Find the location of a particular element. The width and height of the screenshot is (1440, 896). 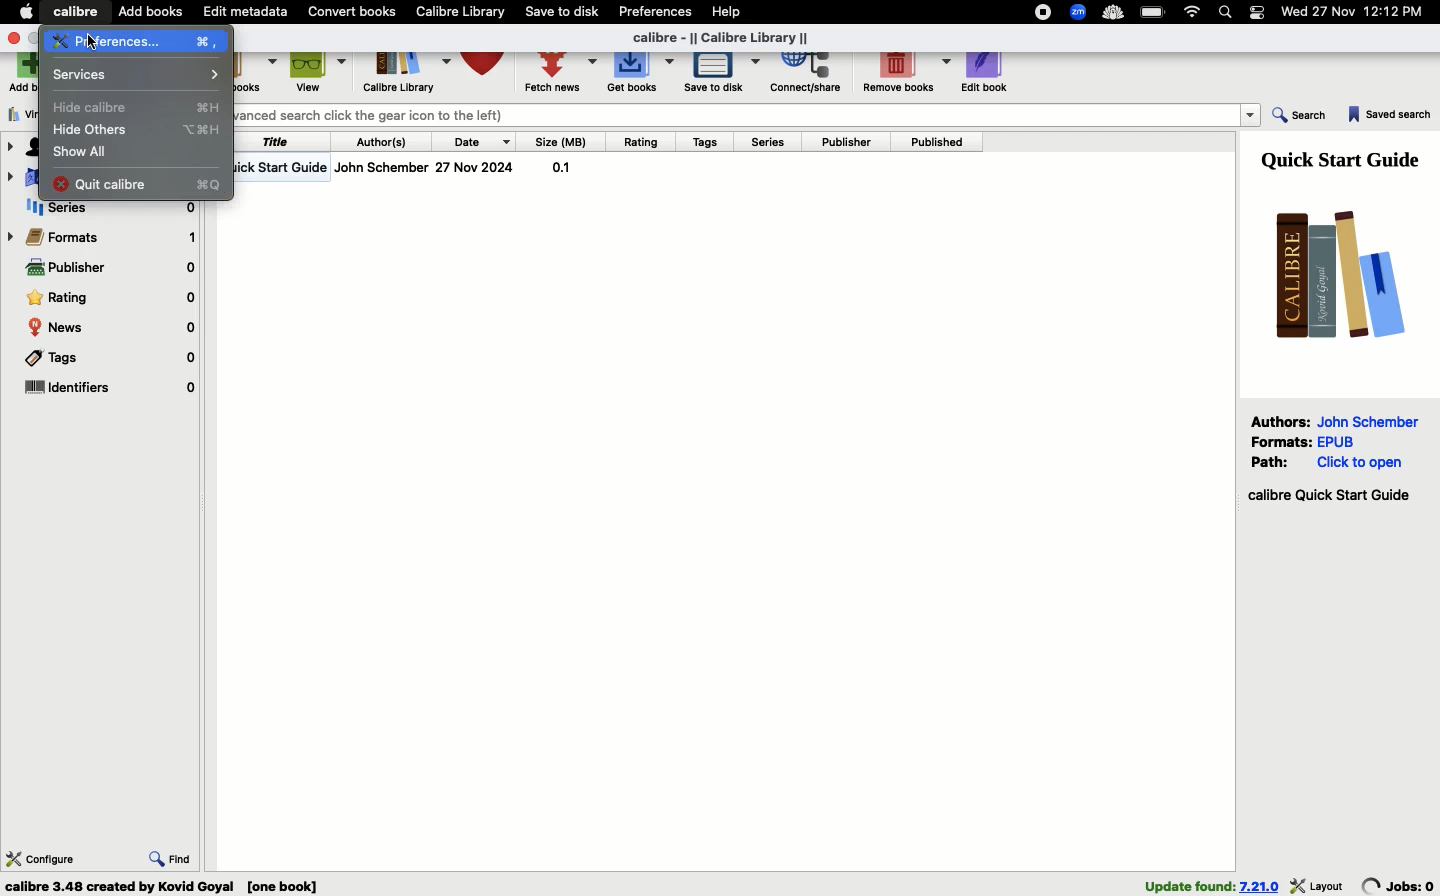

Publisher is located at coordinates (110, 270).